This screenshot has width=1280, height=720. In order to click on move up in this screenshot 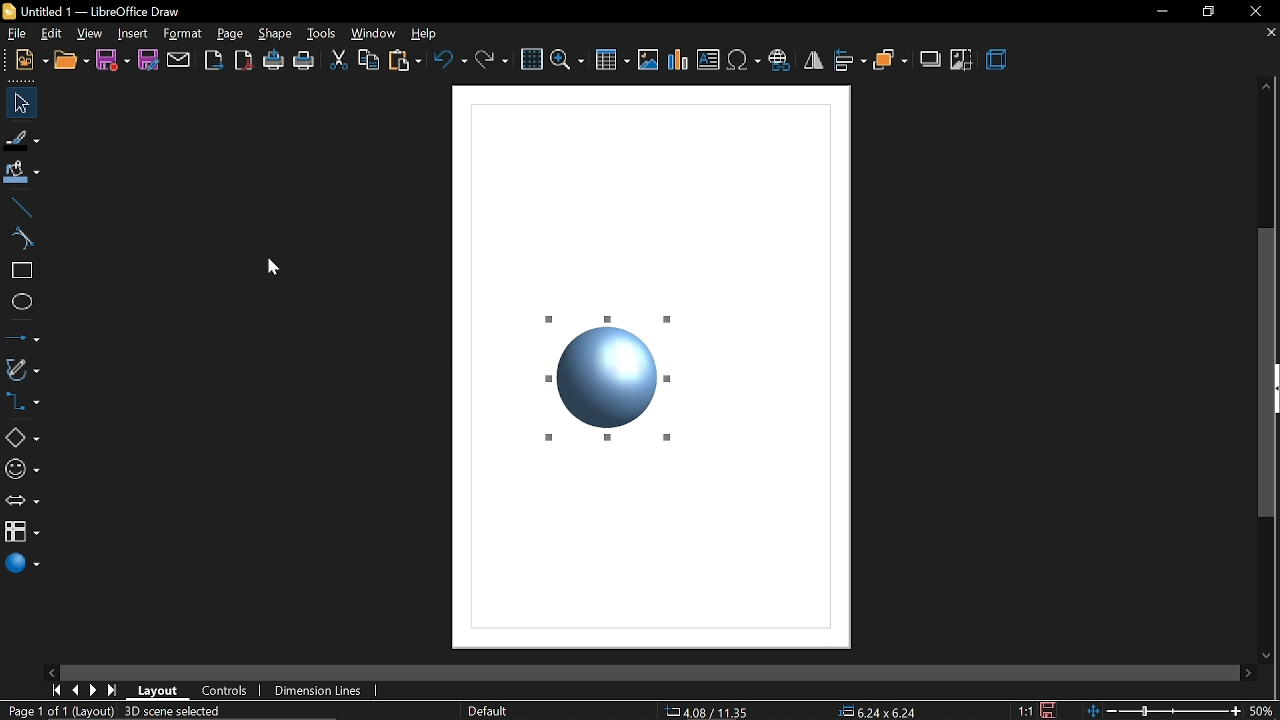, I will do `click(1268, 86)`.